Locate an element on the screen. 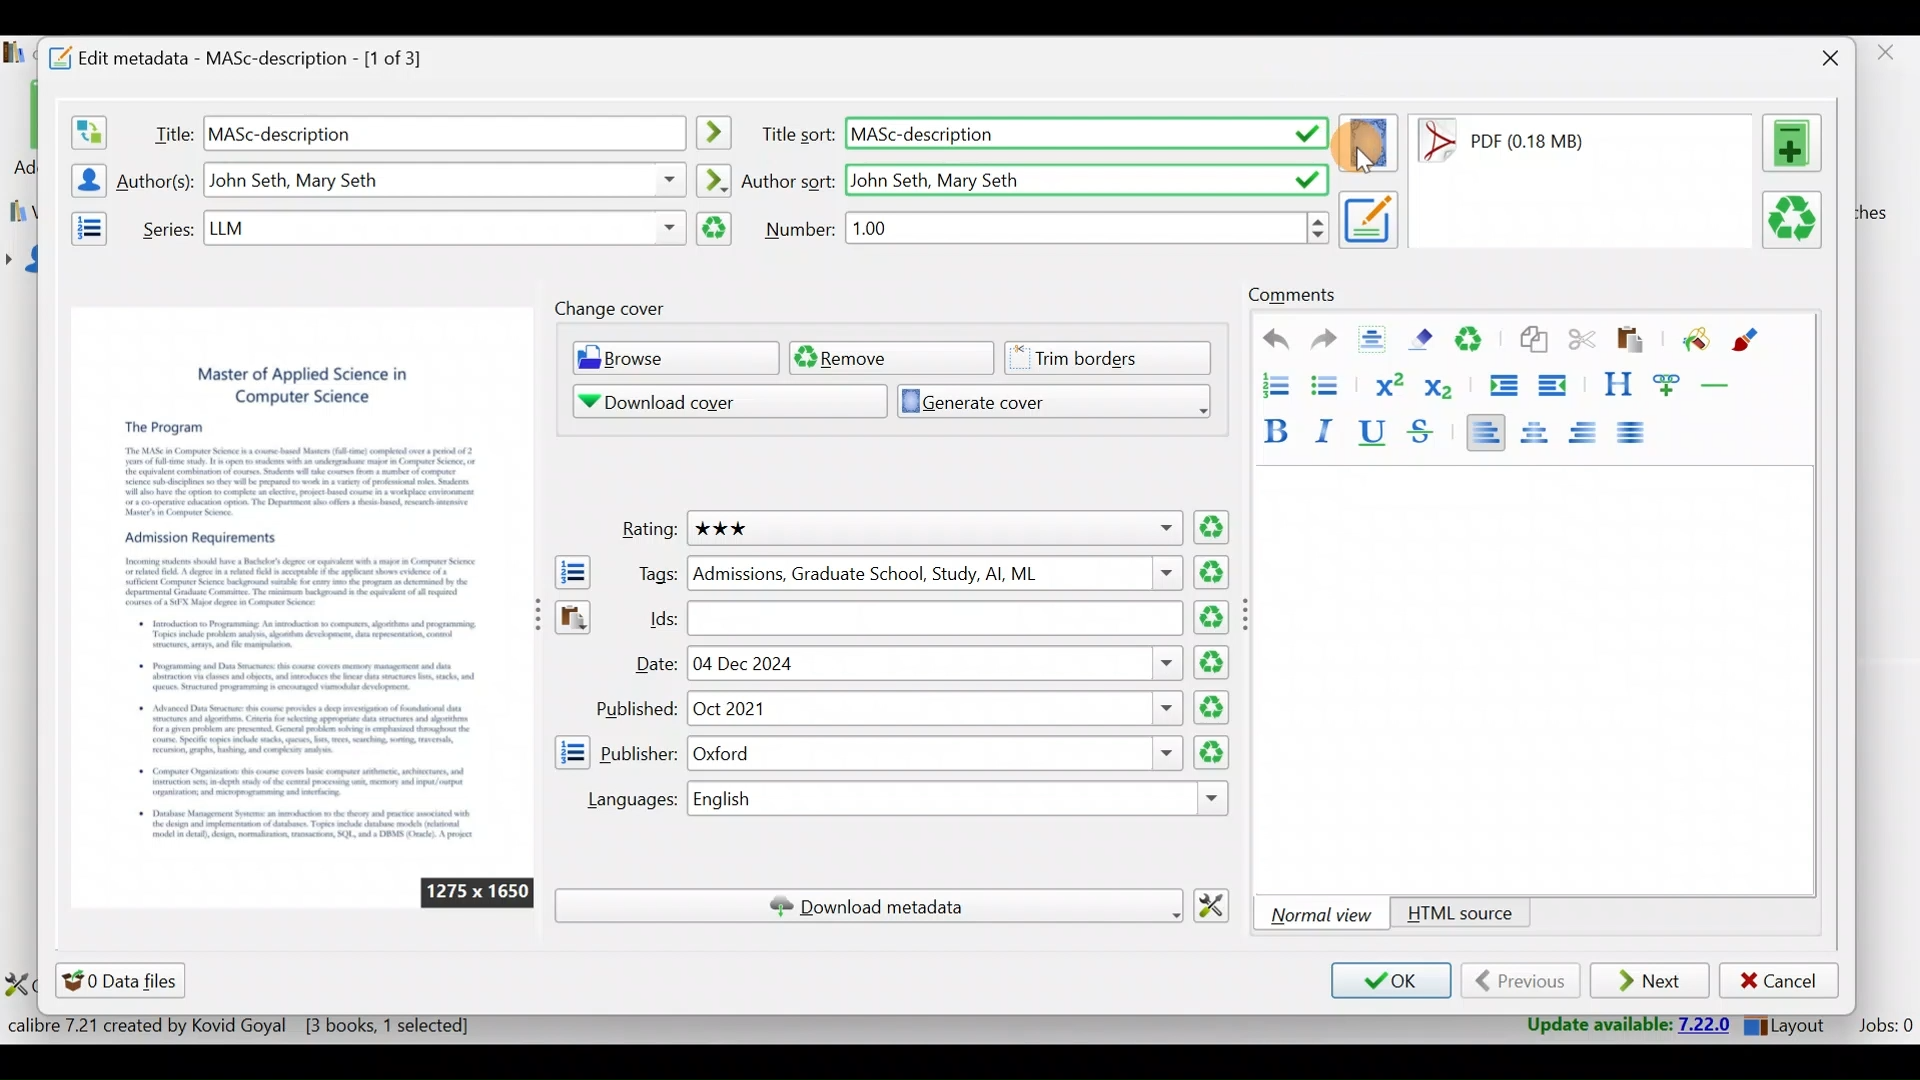 The height and width of the screenshot is (1080, 1920). Unordered list is located at coordinates (1329, 384).